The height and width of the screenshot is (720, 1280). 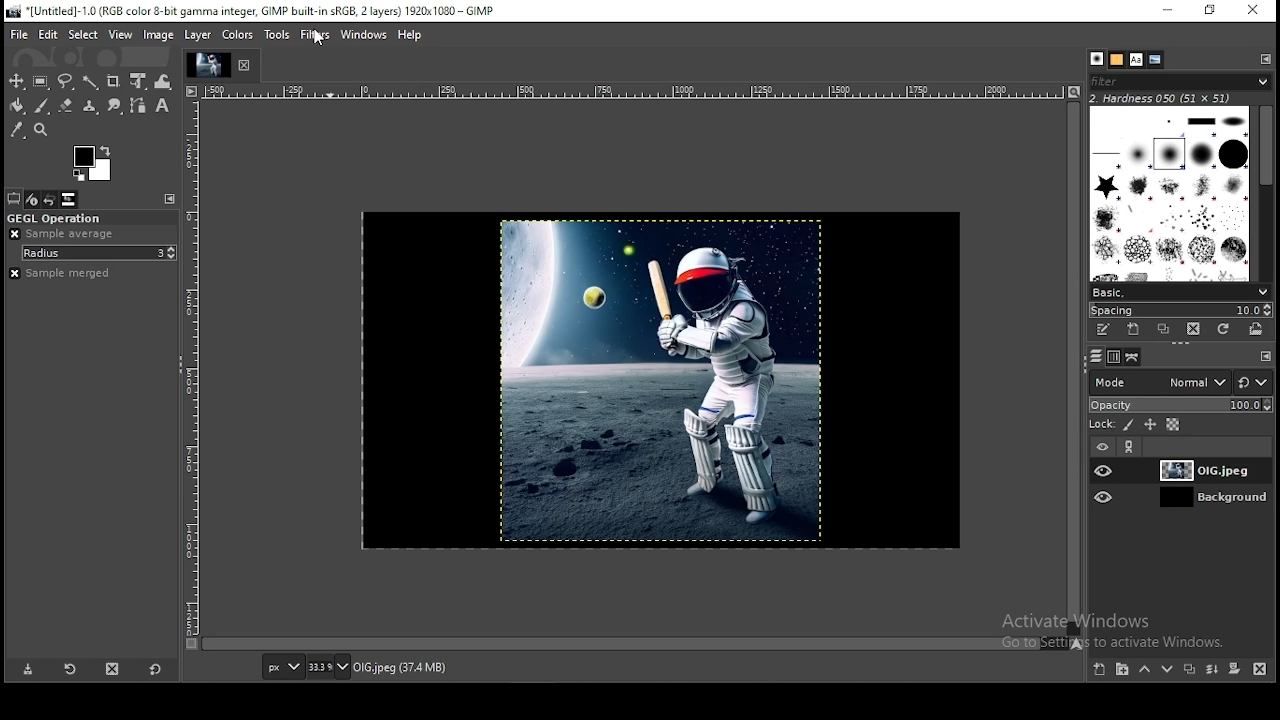 What do you see at coordinates (1160, 382) in the screenshot?
I see `layer mode` at bounding box center [1160, 382].